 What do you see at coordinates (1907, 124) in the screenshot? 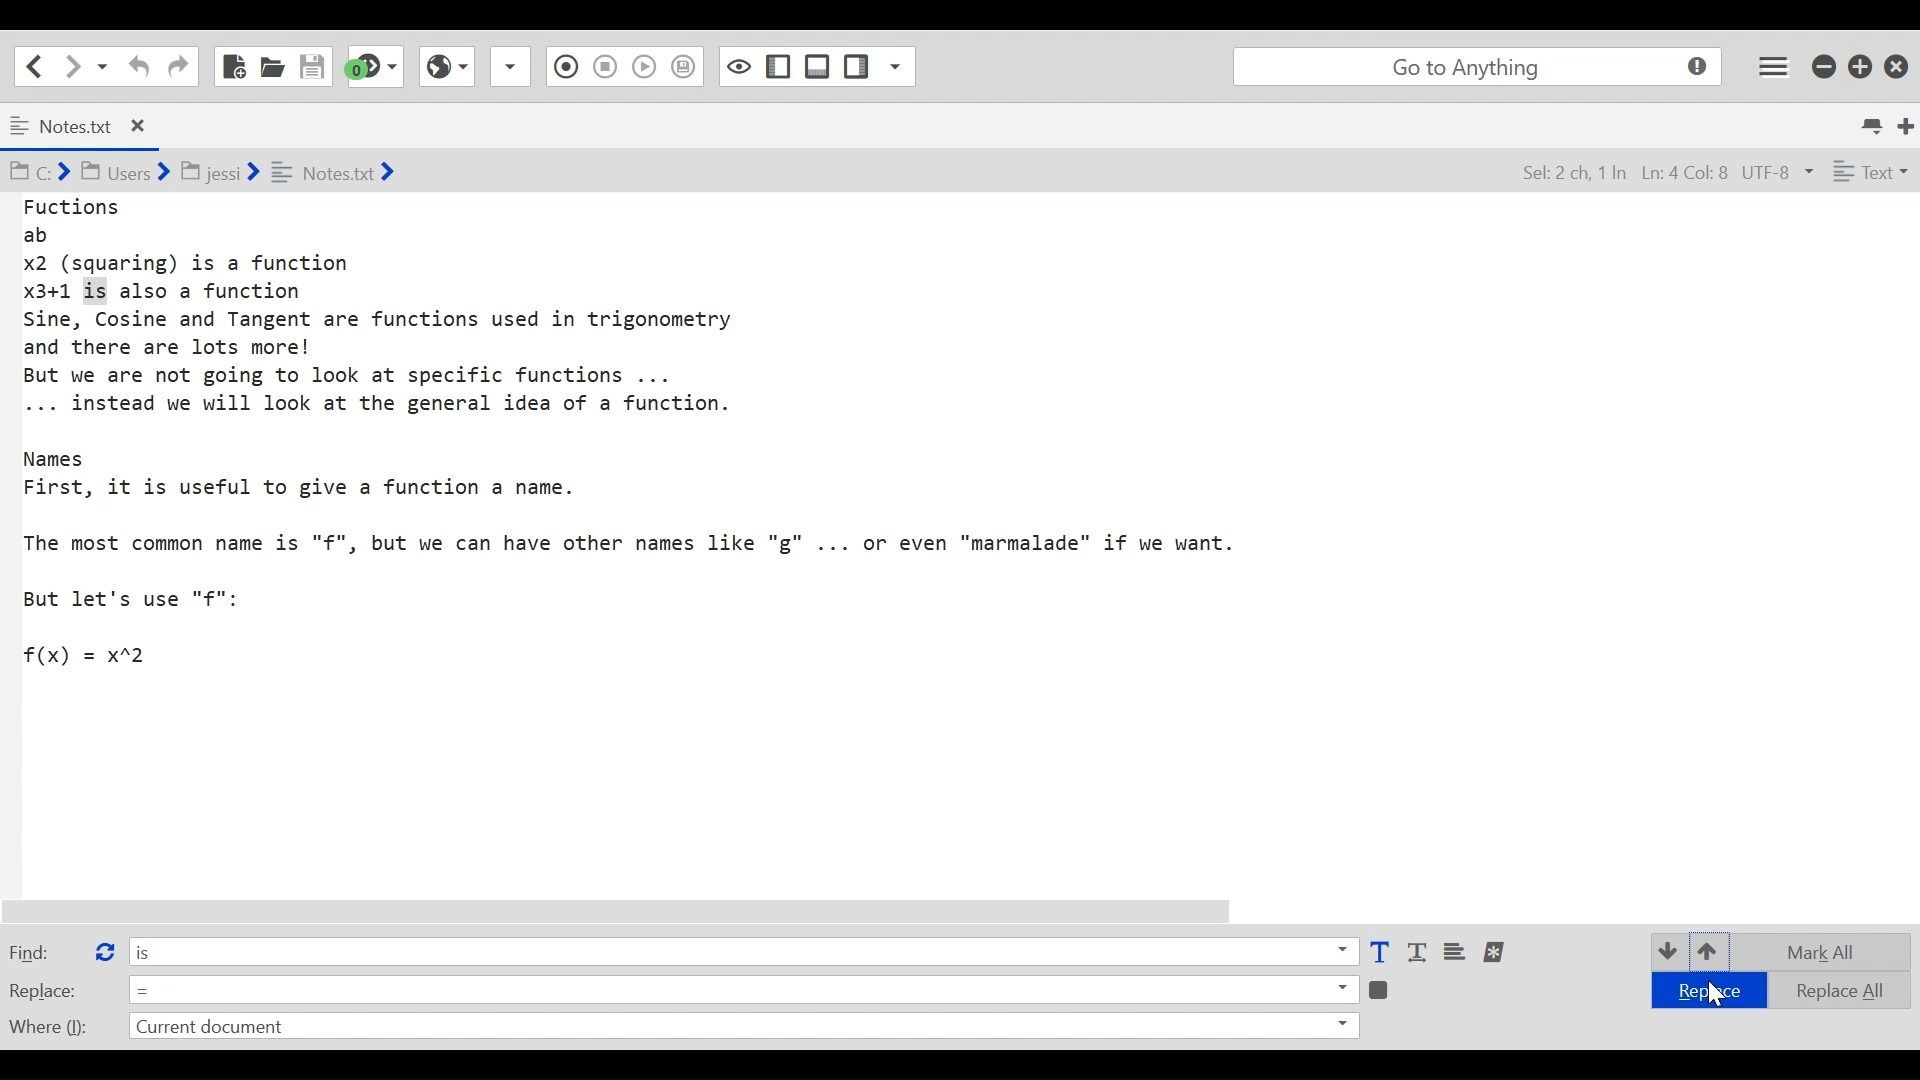
I see `New Tab` at bounding box center [1907, 124].